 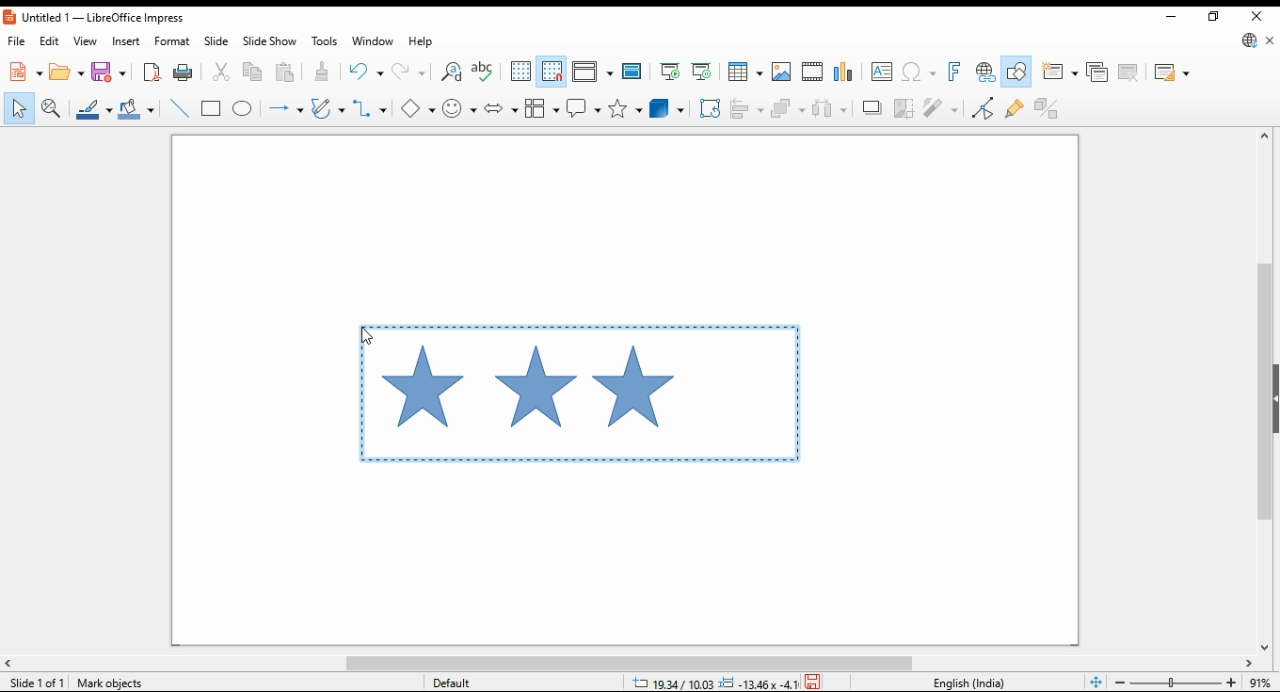 What do you see at coordinates (125, 41) in the screenshot?
I see `insert` at bounding box center [125, 41].